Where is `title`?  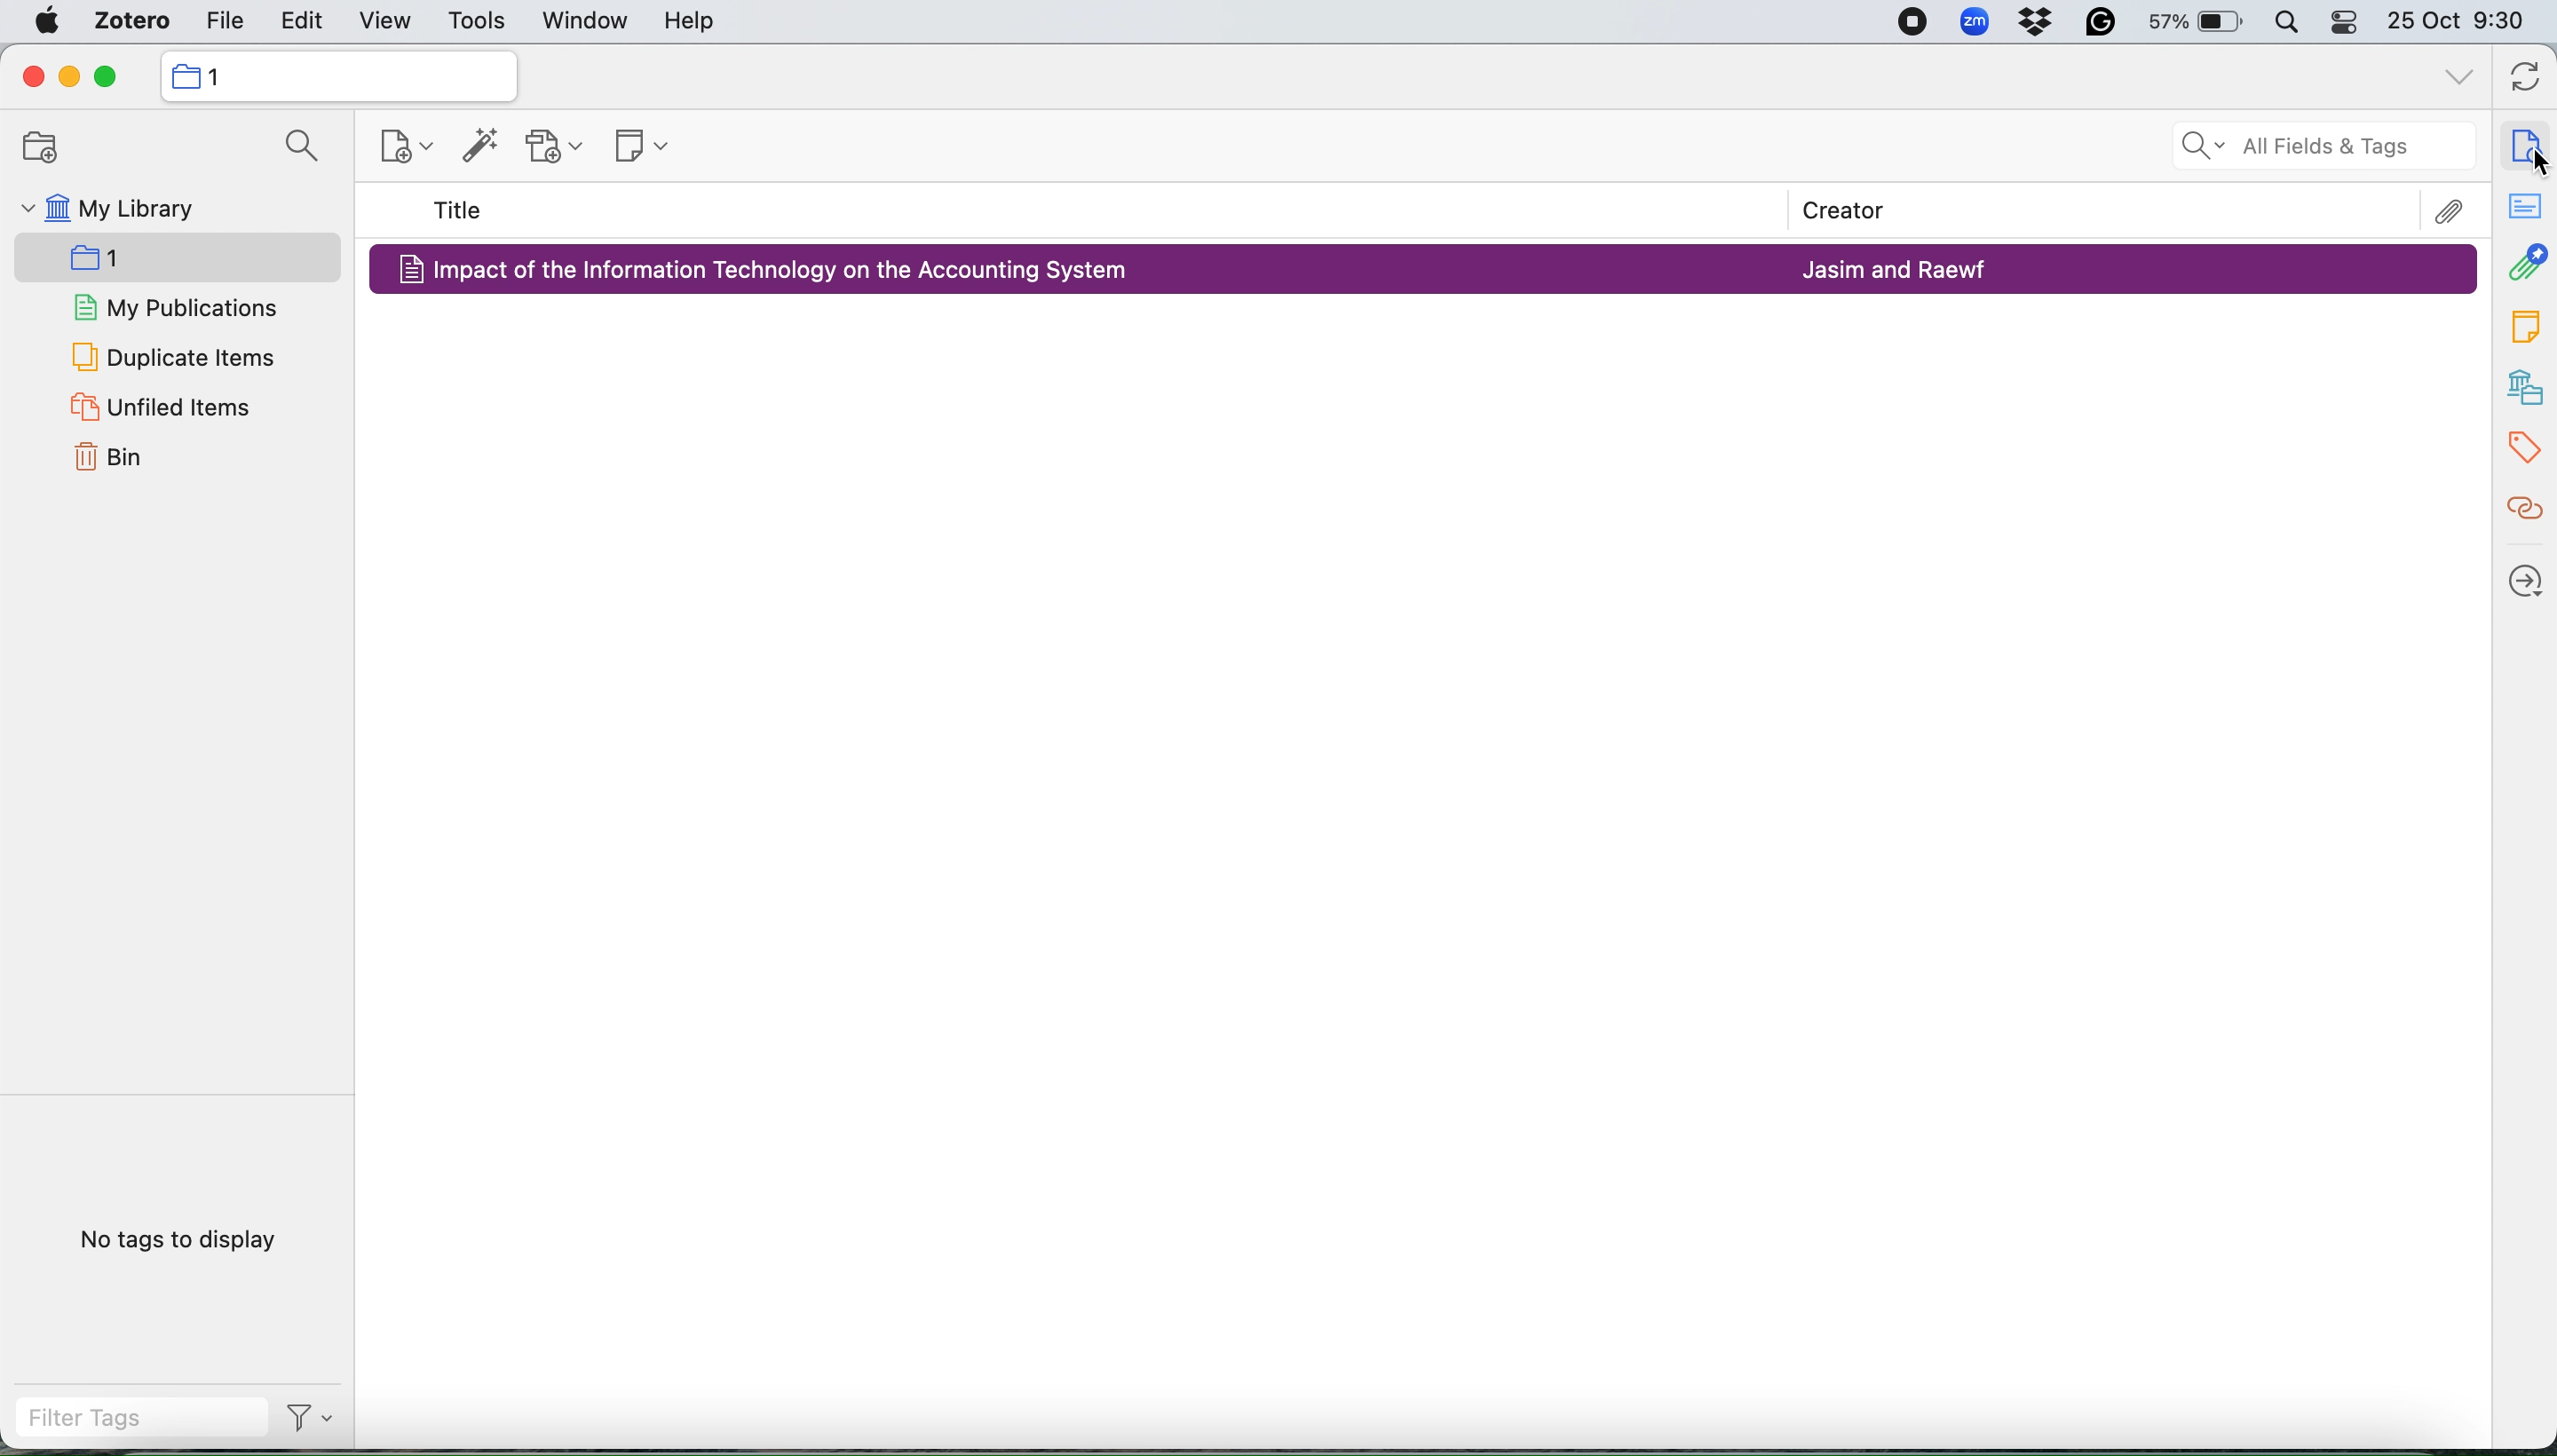
title is located at coordinates (461, 210).